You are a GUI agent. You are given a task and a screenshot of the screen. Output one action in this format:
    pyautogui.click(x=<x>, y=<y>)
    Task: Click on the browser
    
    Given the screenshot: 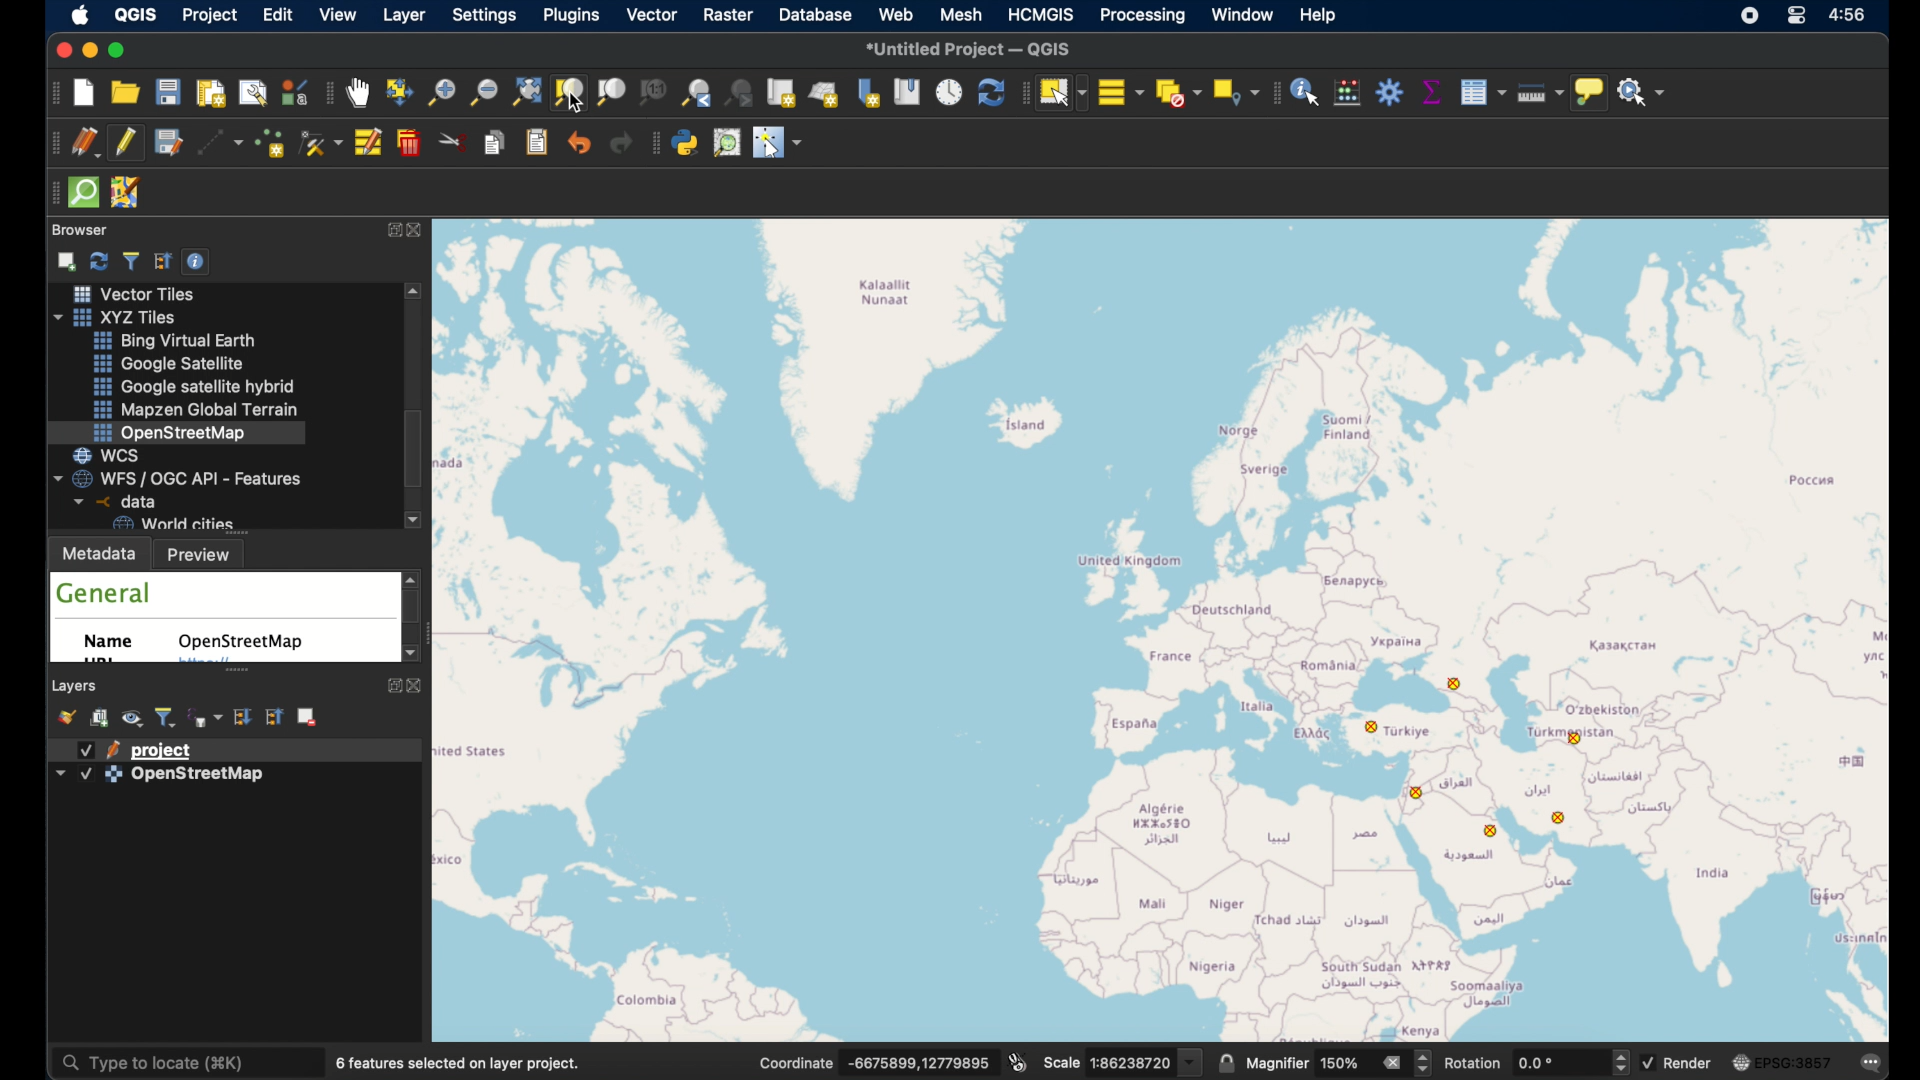 What is the action you would take?
    pyautogui.click(x=80, y=230)
    